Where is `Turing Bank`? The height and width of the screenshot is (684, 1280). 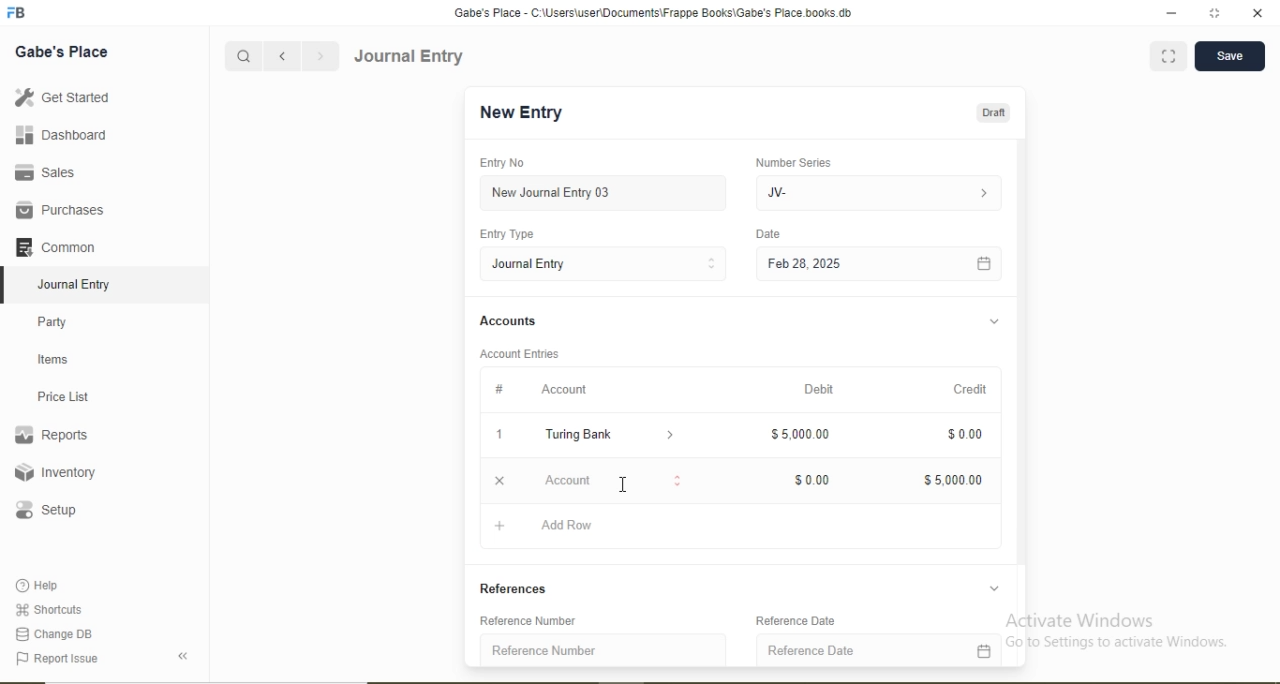
Turing Bank is located at coordinates (582, 434).